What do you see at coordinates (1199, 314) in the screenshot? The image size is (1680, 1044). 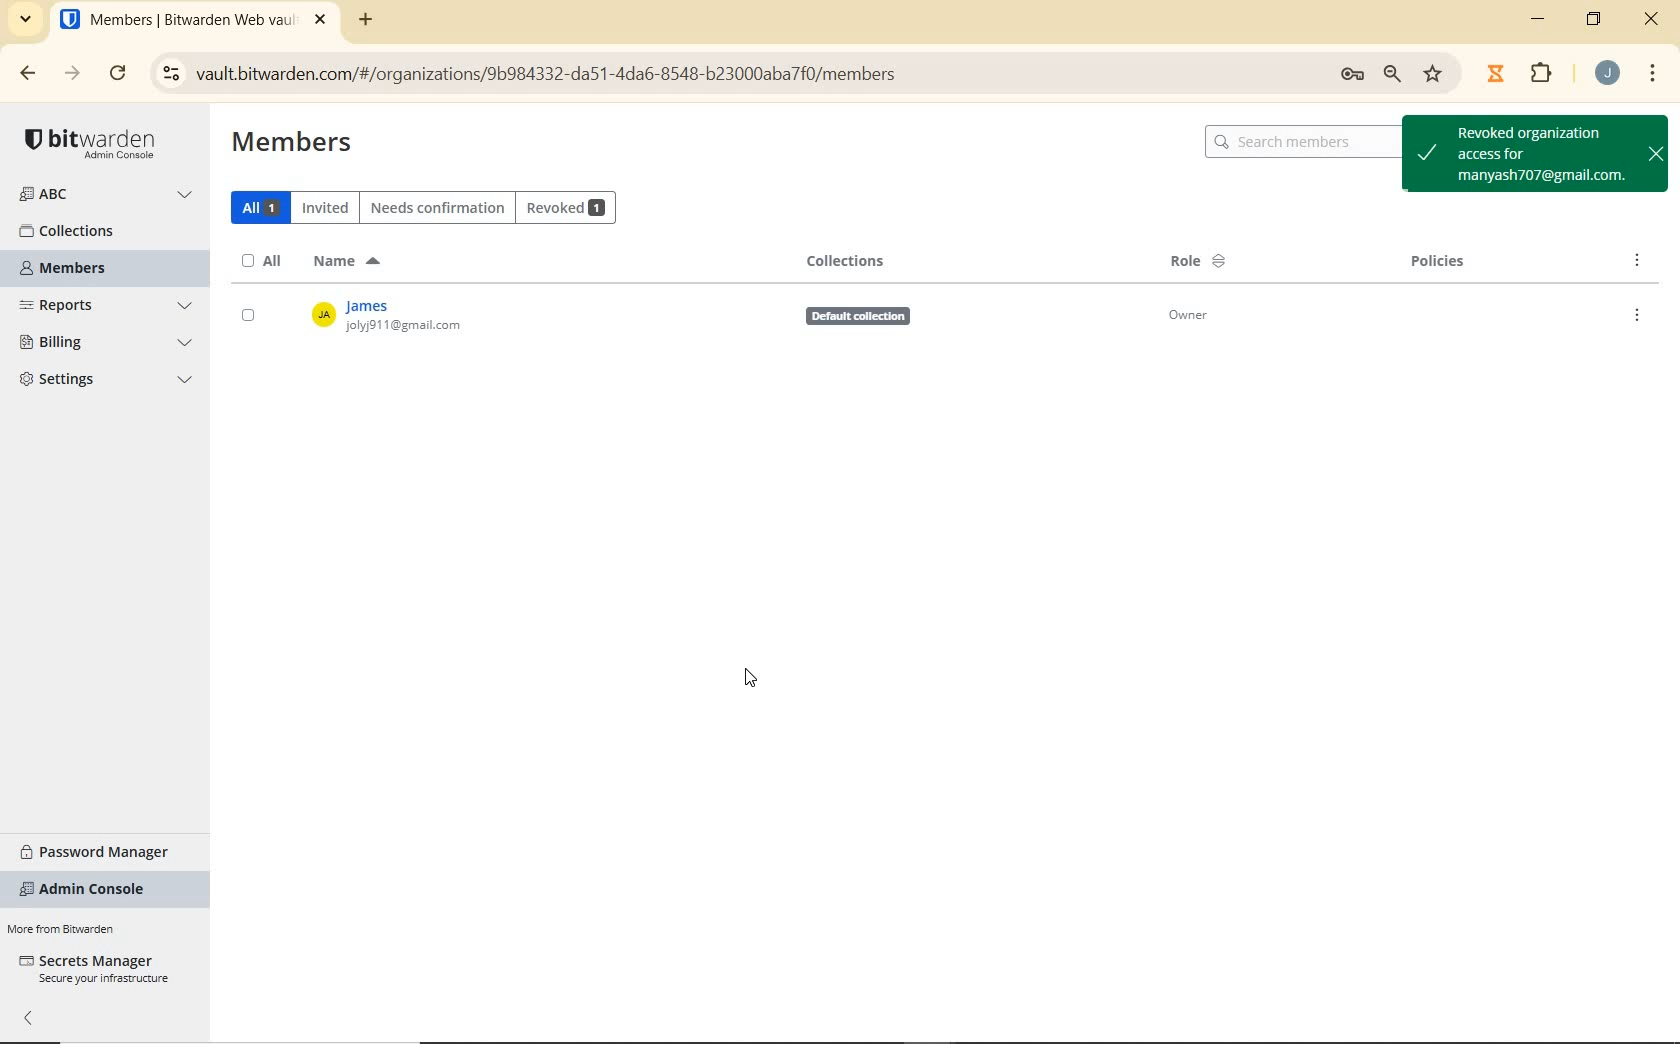 I see `Owner` at bounding box center [1199, 314].